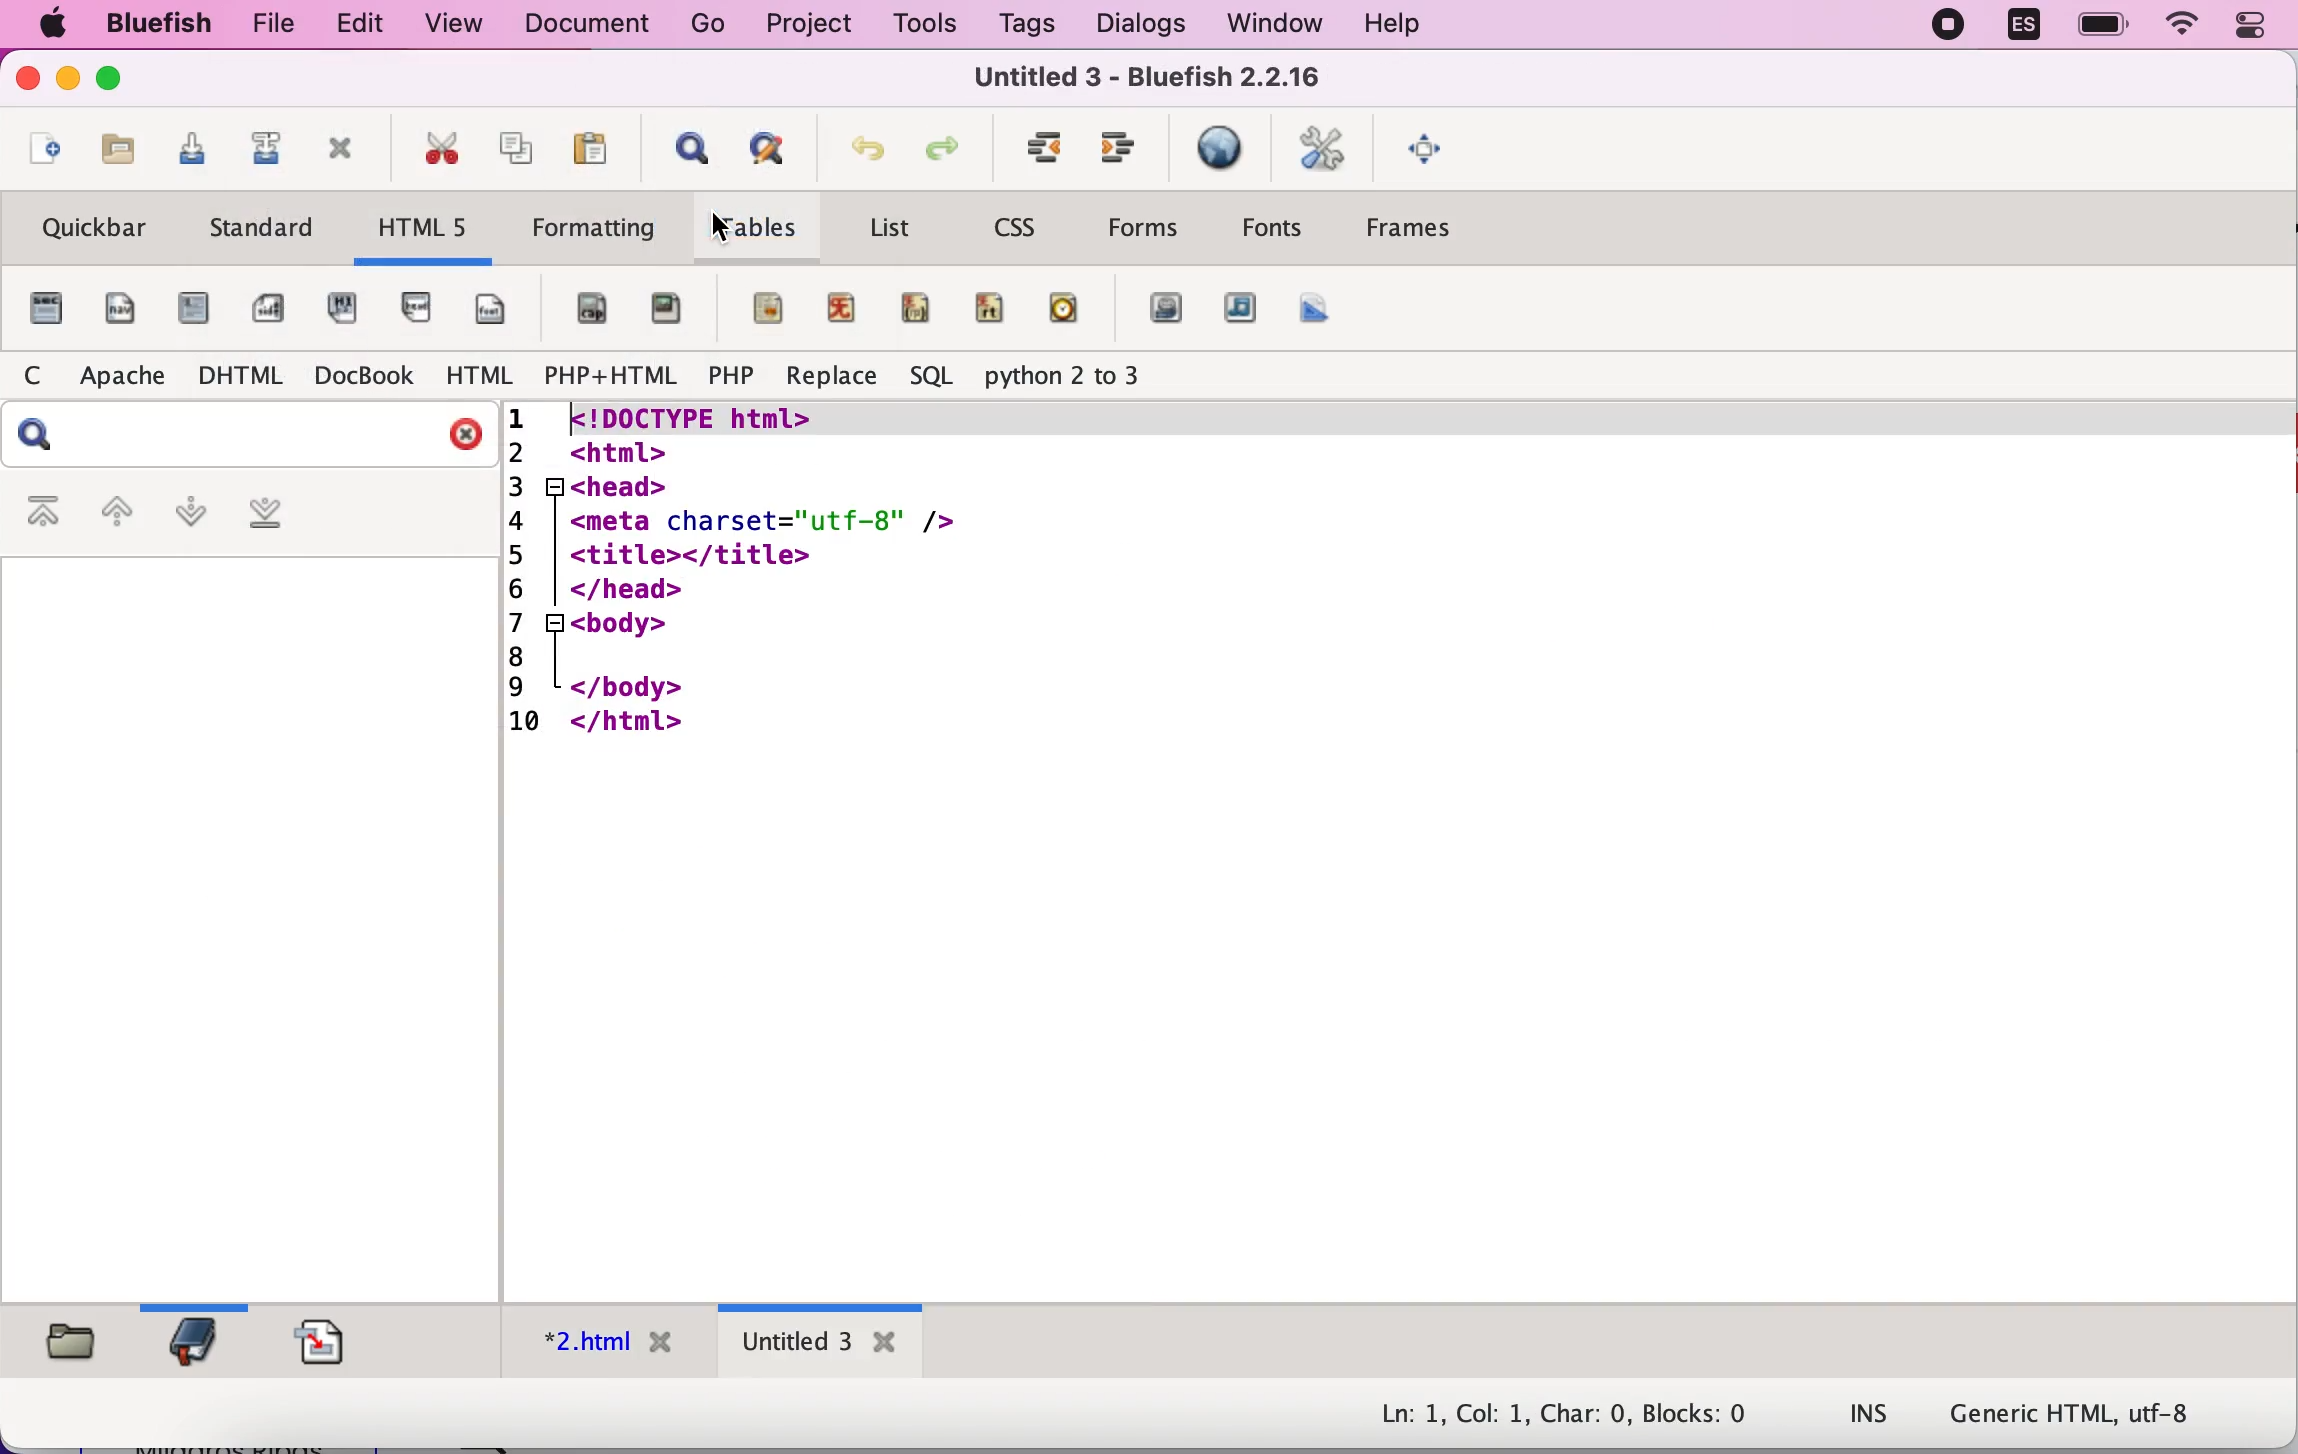 This screenshot has height=1454, width=2298. What do you see at coordinates (685, 145) in the screenshot?
I see `show find bar` at bounding box center [685, 145].